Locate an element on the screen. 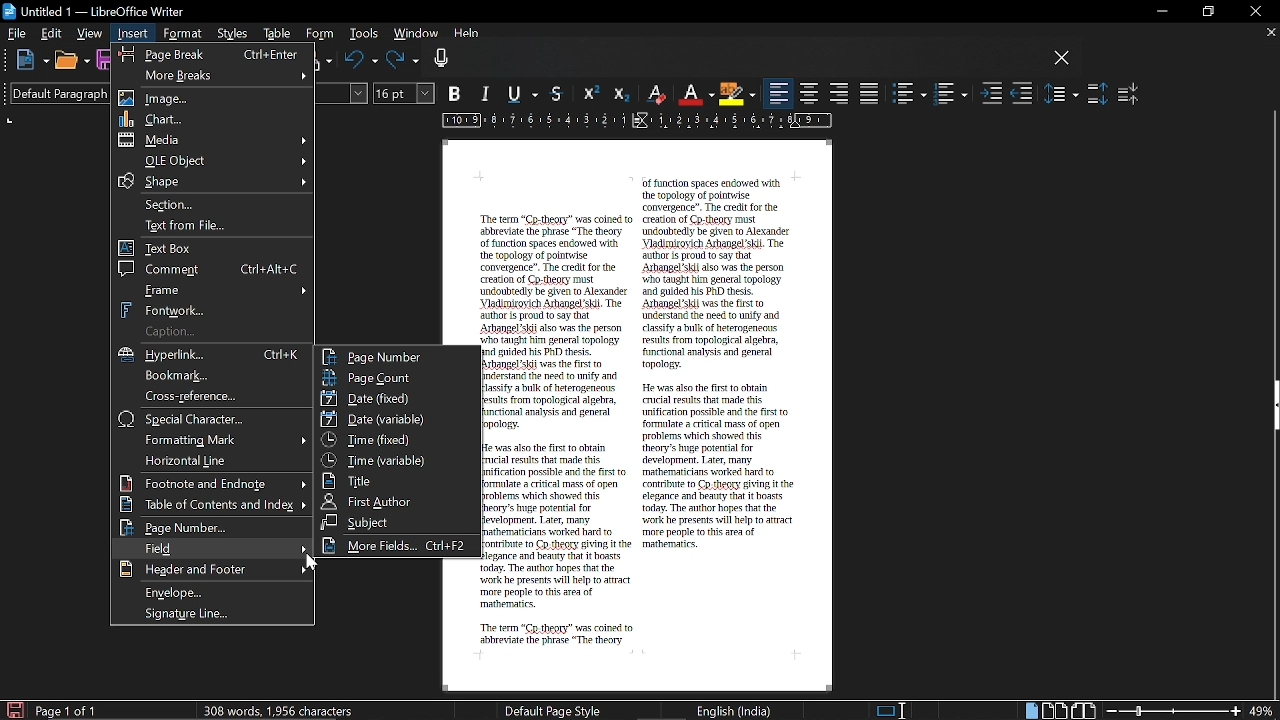 This screenshot has width=1280, height=720. Default page style is located at coordinates (553, 710).